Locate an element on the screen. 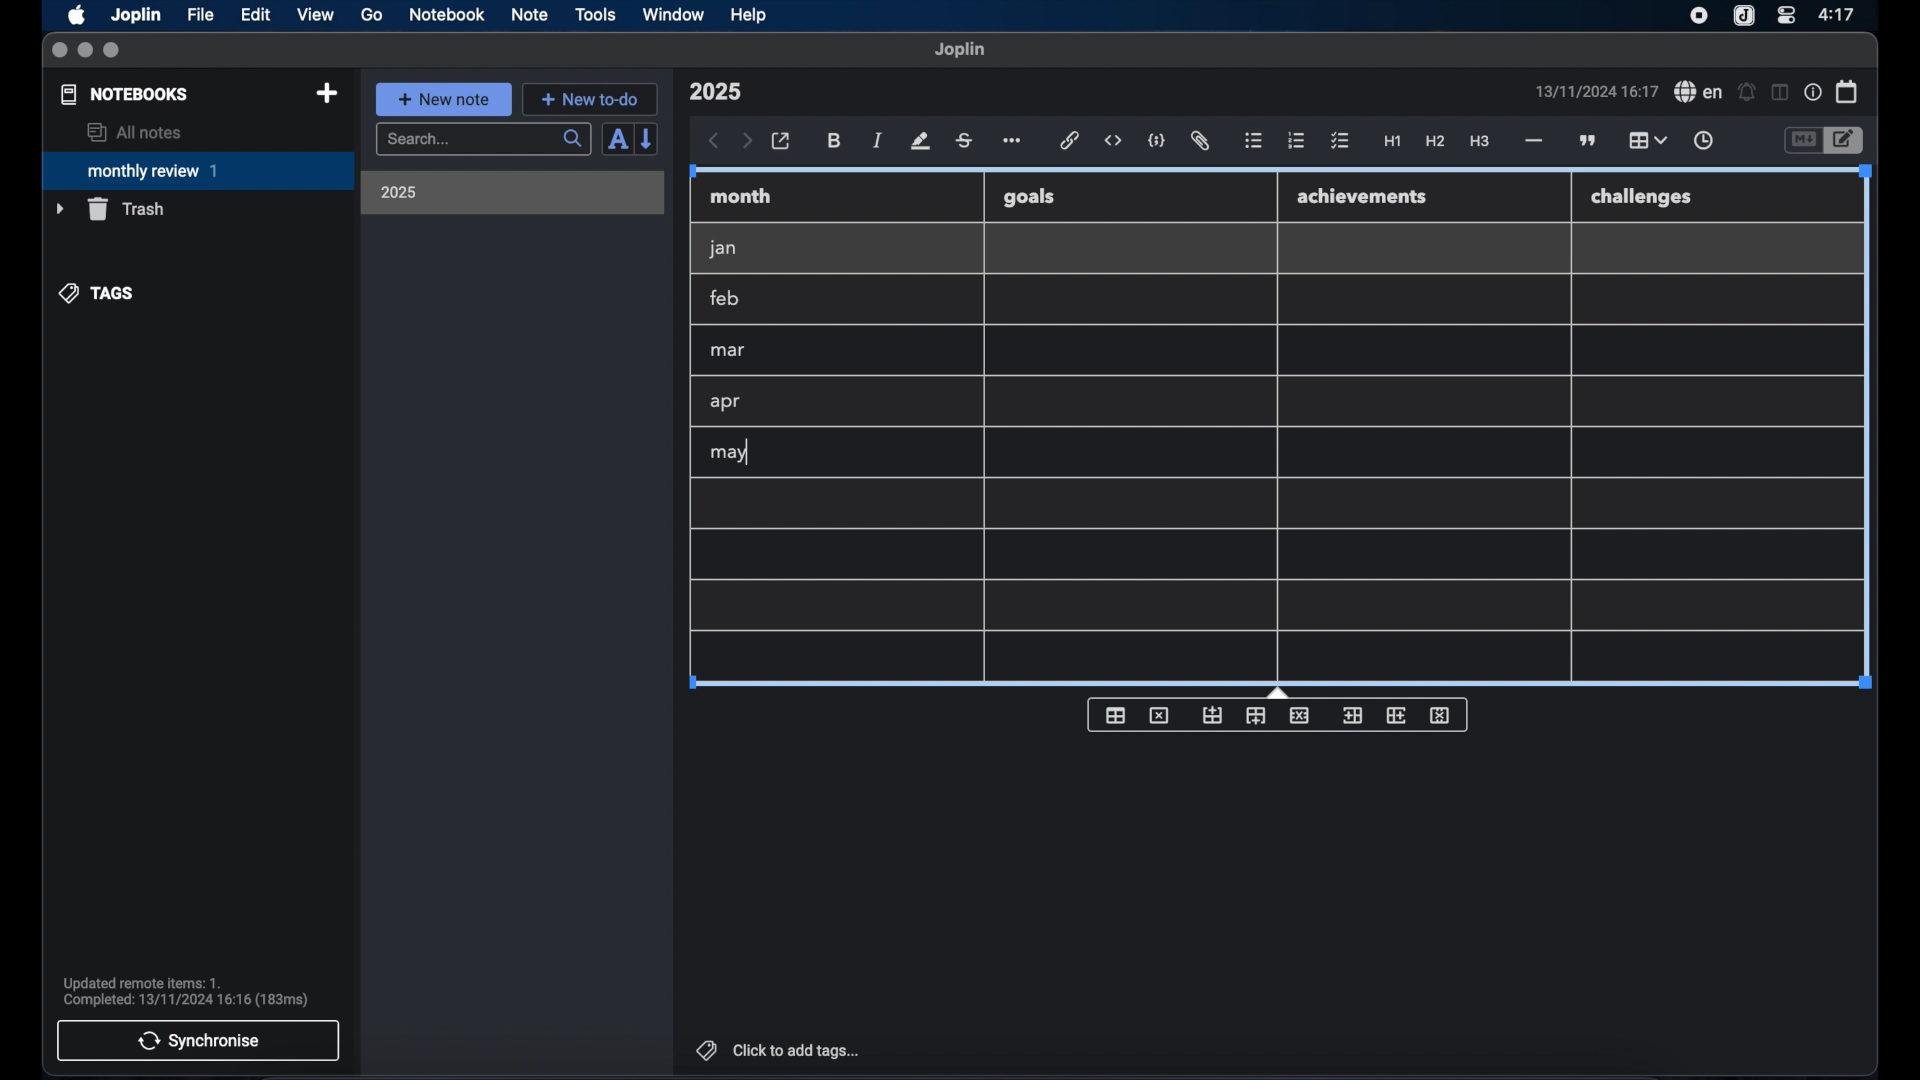  apple icon is located at coordinates (75, 15).